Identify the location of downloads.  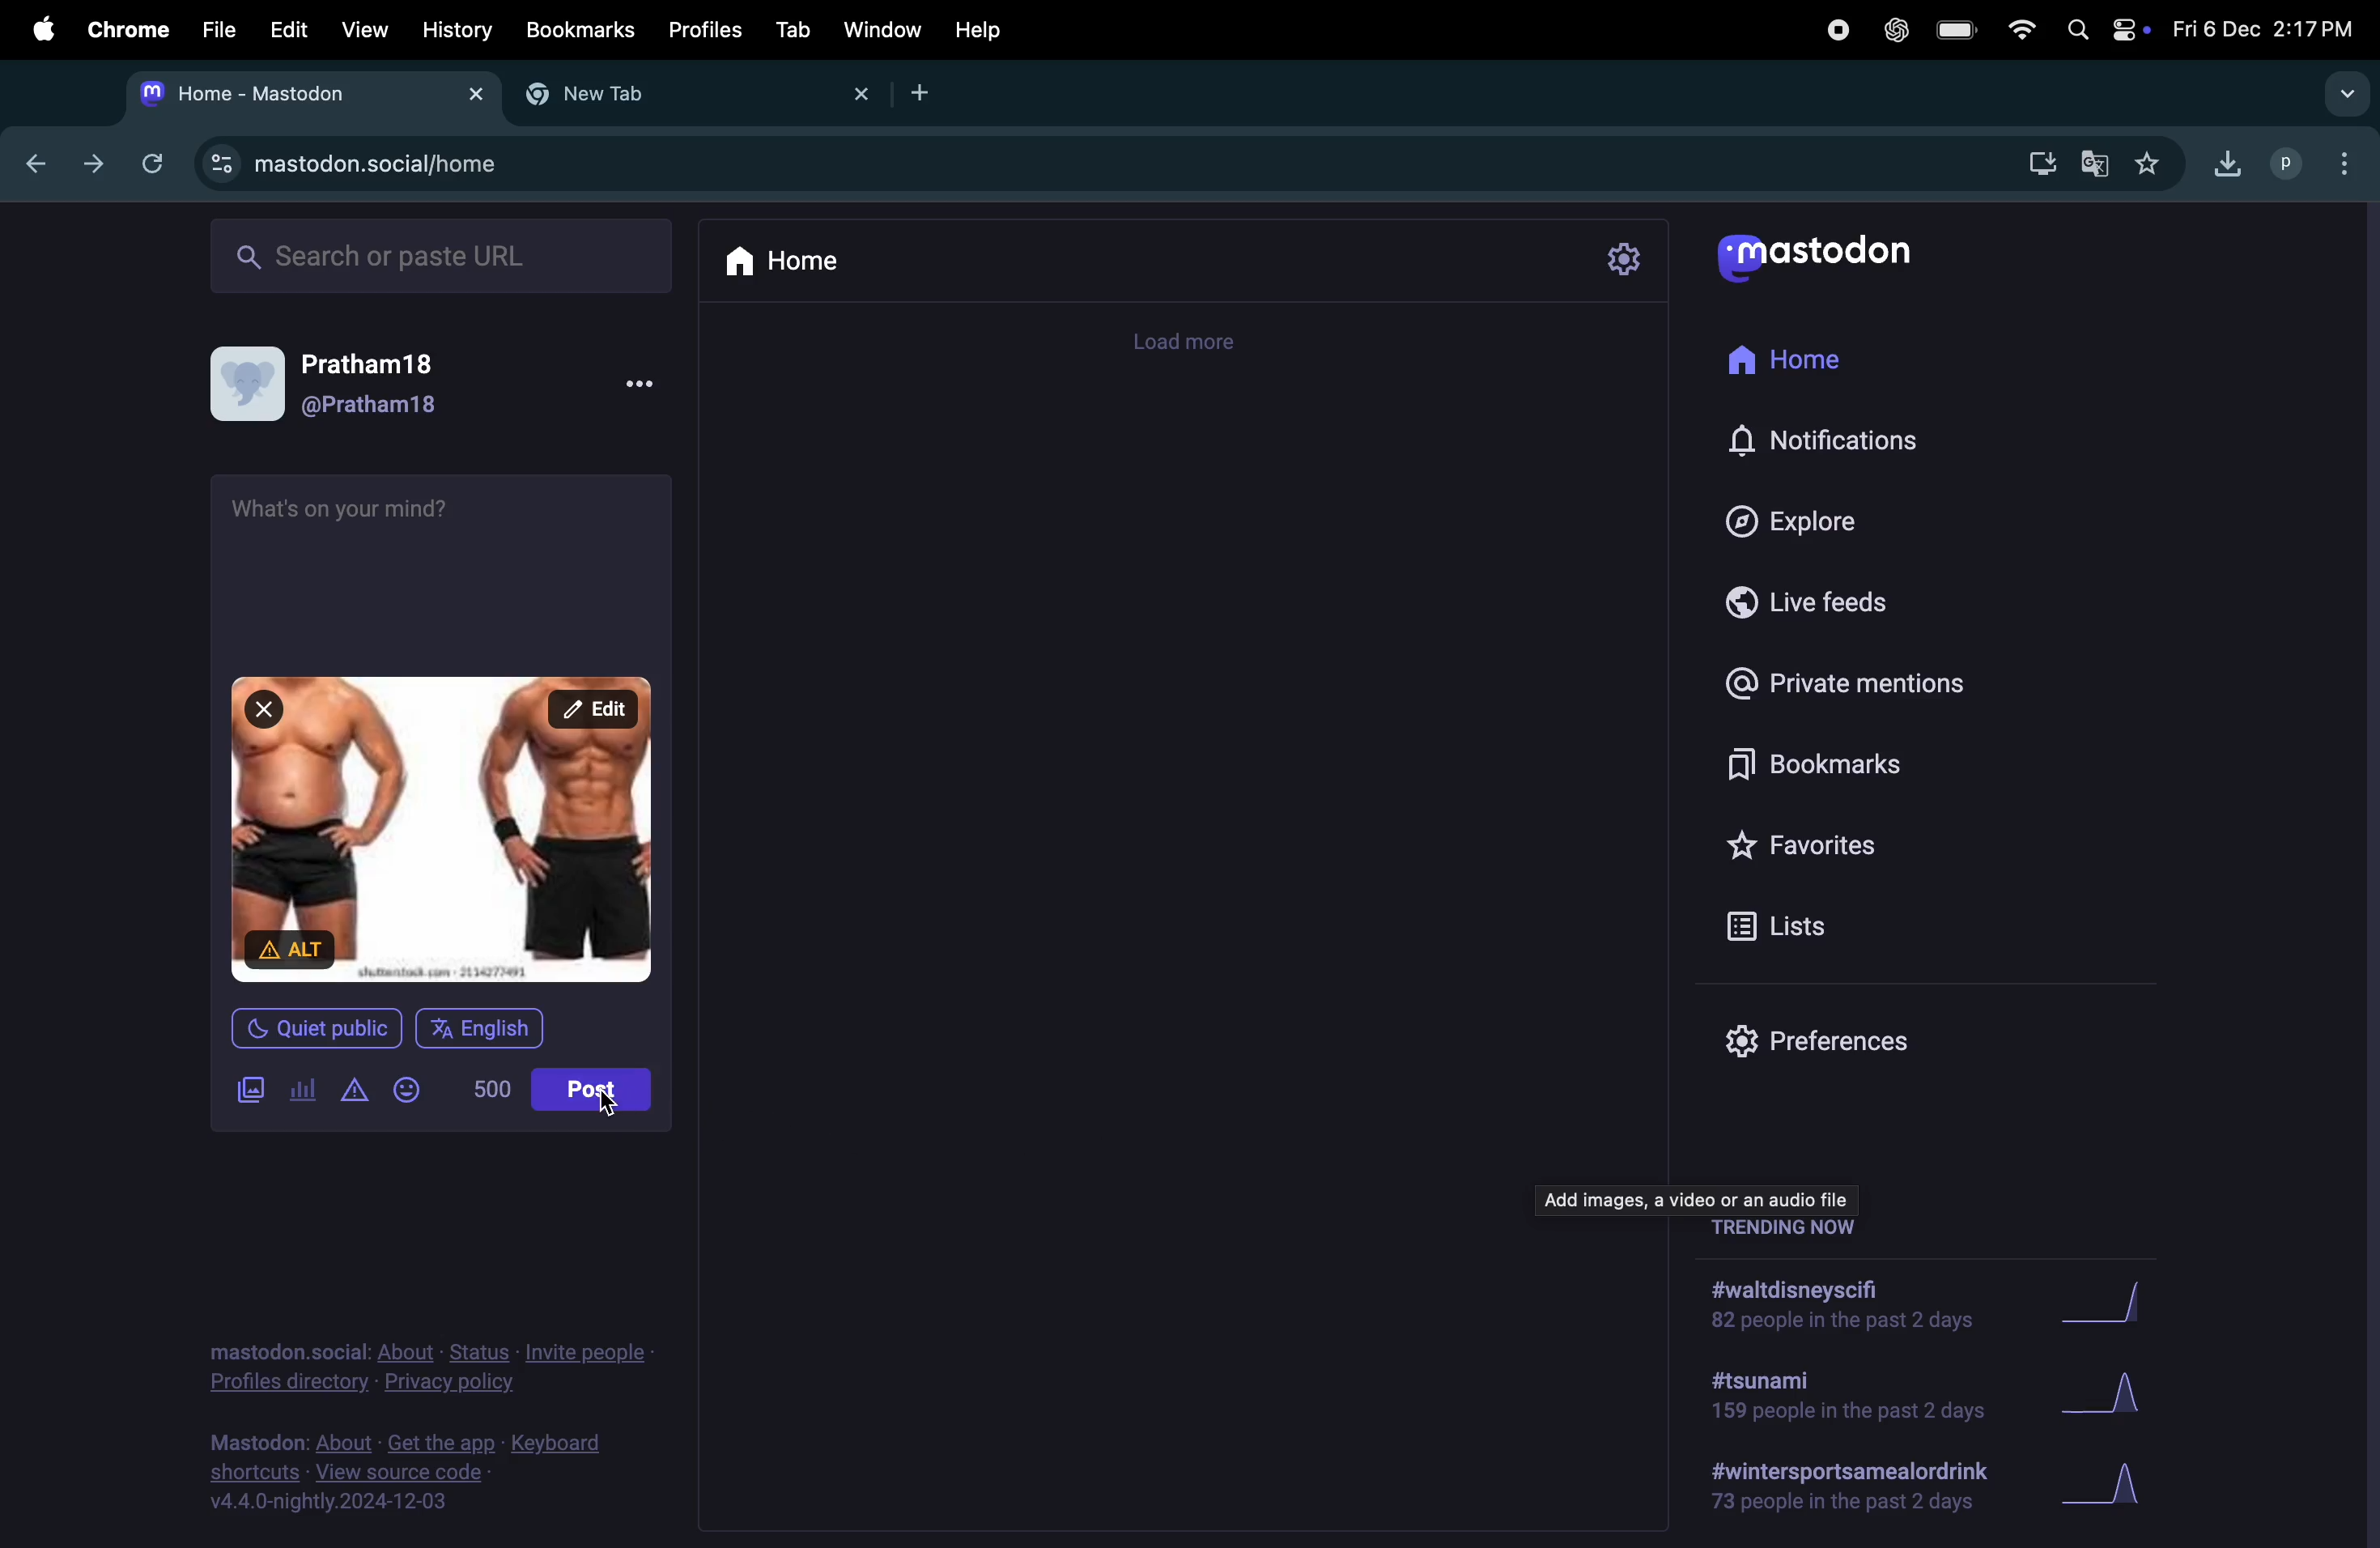
(2039, 160).